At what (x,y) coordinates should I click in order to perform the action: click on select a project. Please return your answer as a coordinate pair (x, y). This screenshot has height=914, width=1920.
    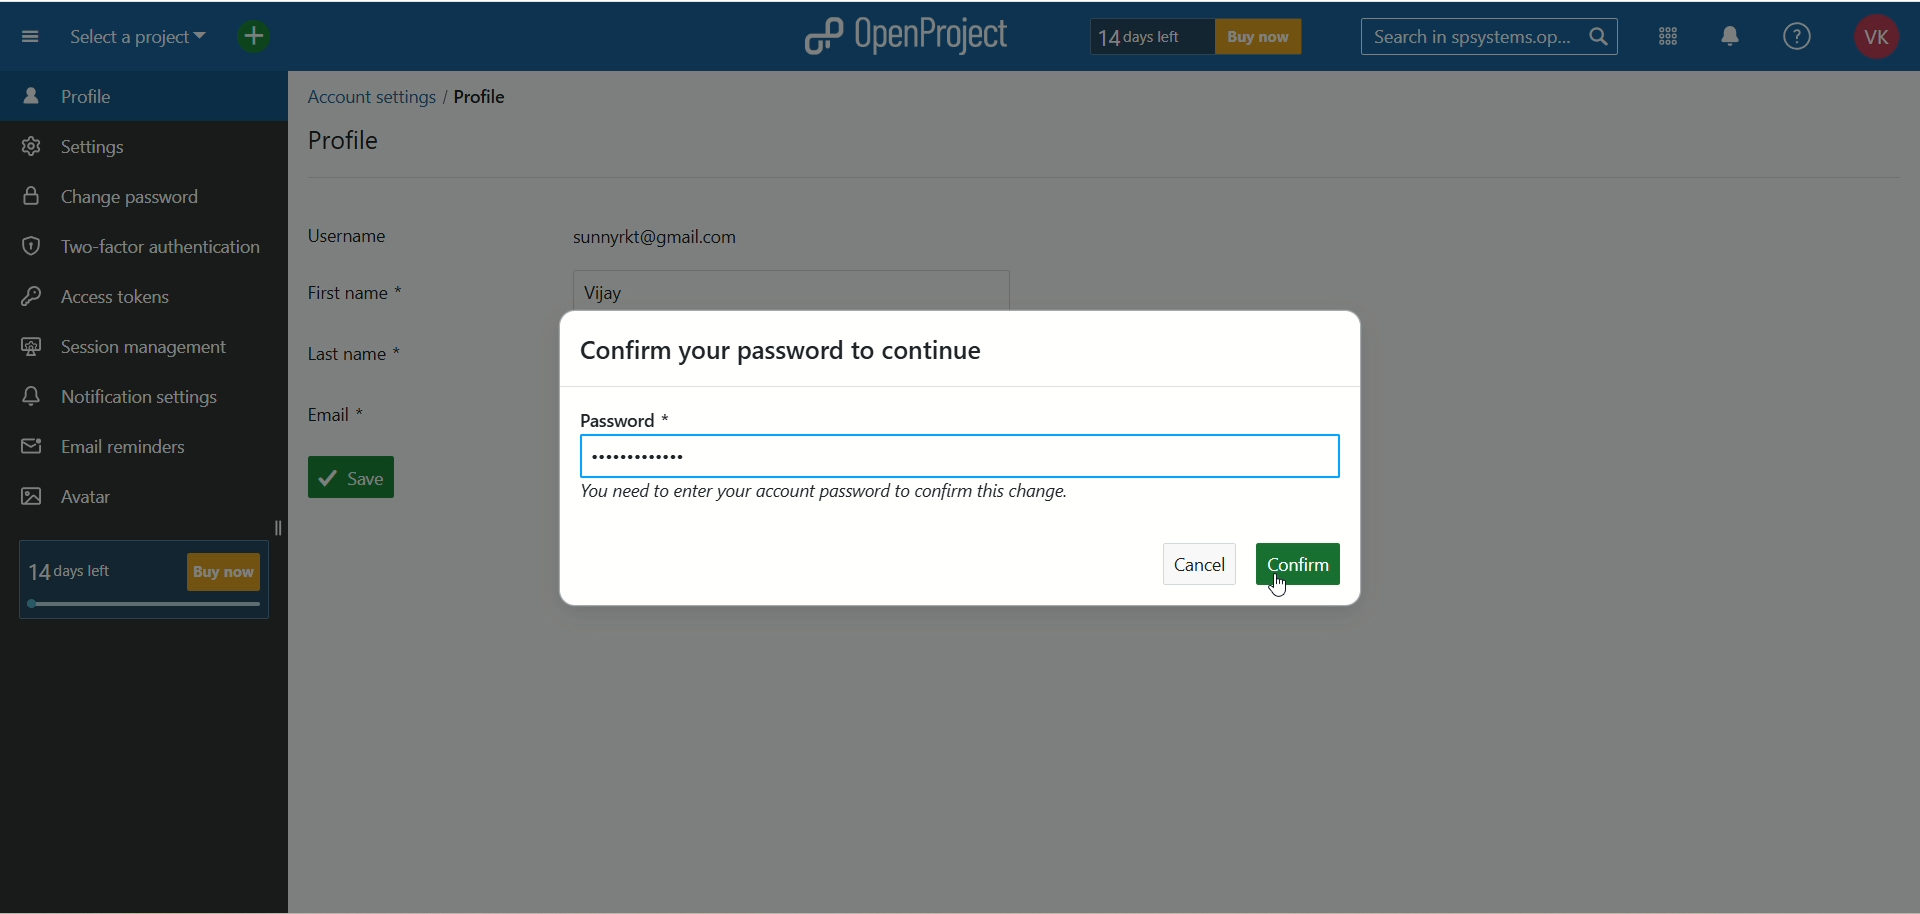
    Looking at the image, I should click on (146, 40).